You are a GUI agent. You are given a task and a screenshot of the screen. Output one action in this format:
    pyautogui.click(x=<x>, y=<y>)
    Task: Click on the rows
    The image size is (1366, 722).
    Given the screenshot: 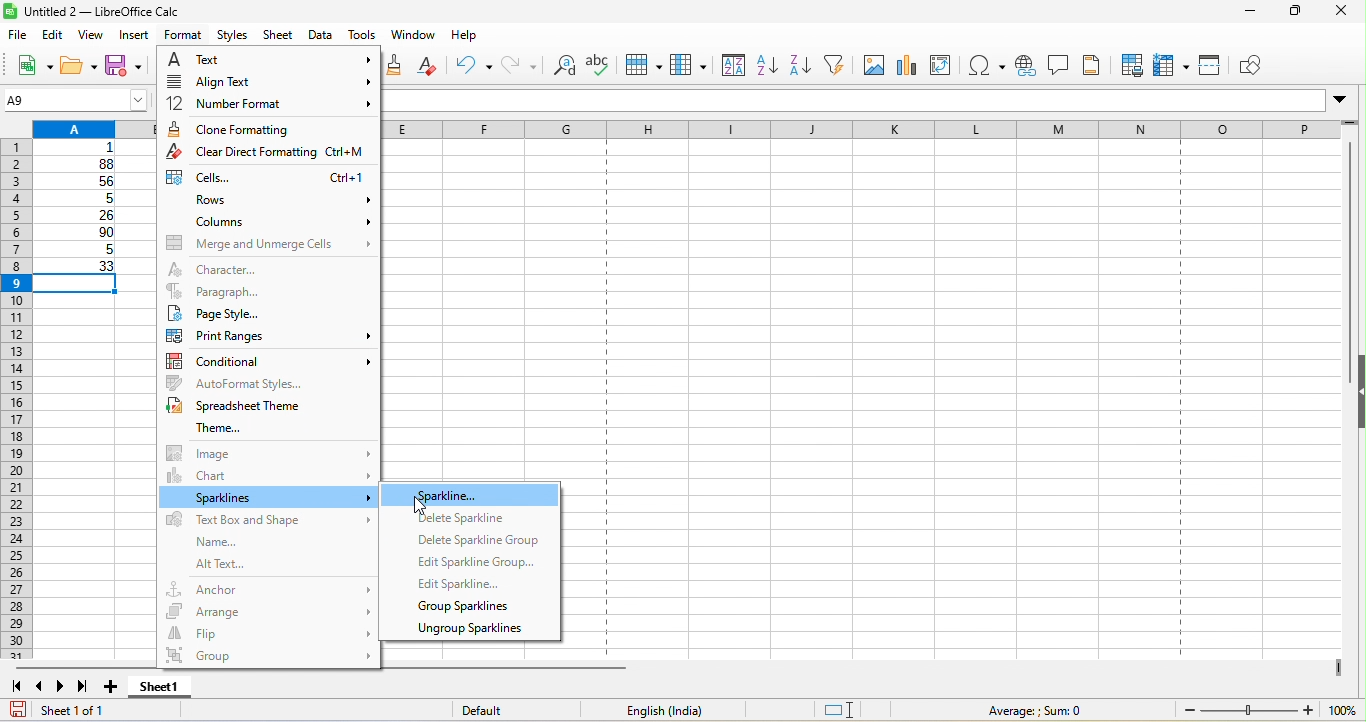 What is the action you would take?
    pyautogui.click(x=15, y=401)
    